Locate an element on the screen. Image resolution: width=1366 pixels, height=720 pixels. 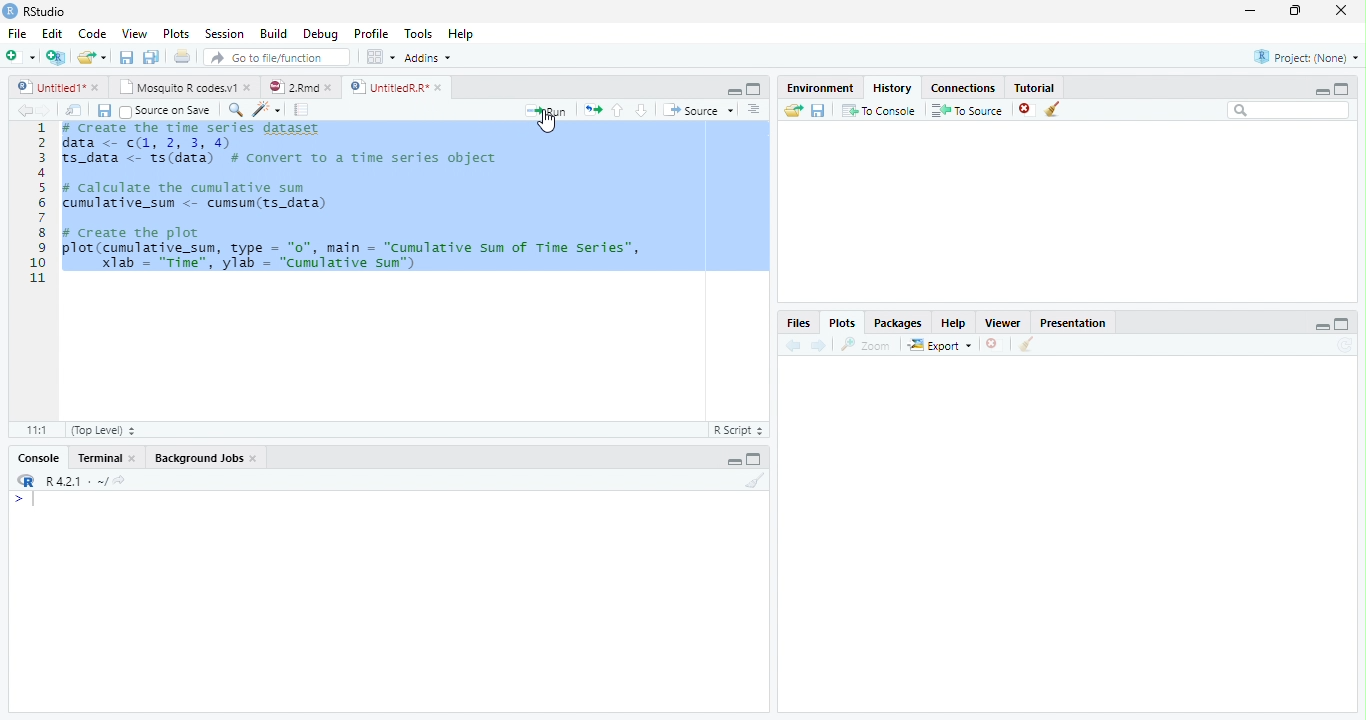
Go to the next section  is located at coordinates (642, 112).